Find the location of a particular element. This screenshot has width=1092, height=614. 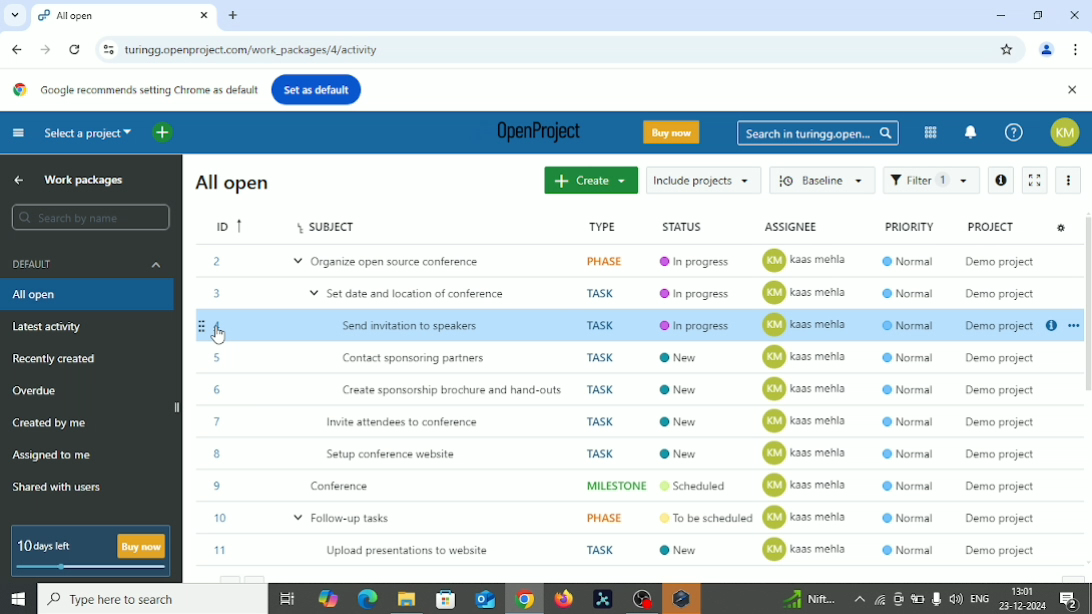

Priority is located at coordinates (905, 227).